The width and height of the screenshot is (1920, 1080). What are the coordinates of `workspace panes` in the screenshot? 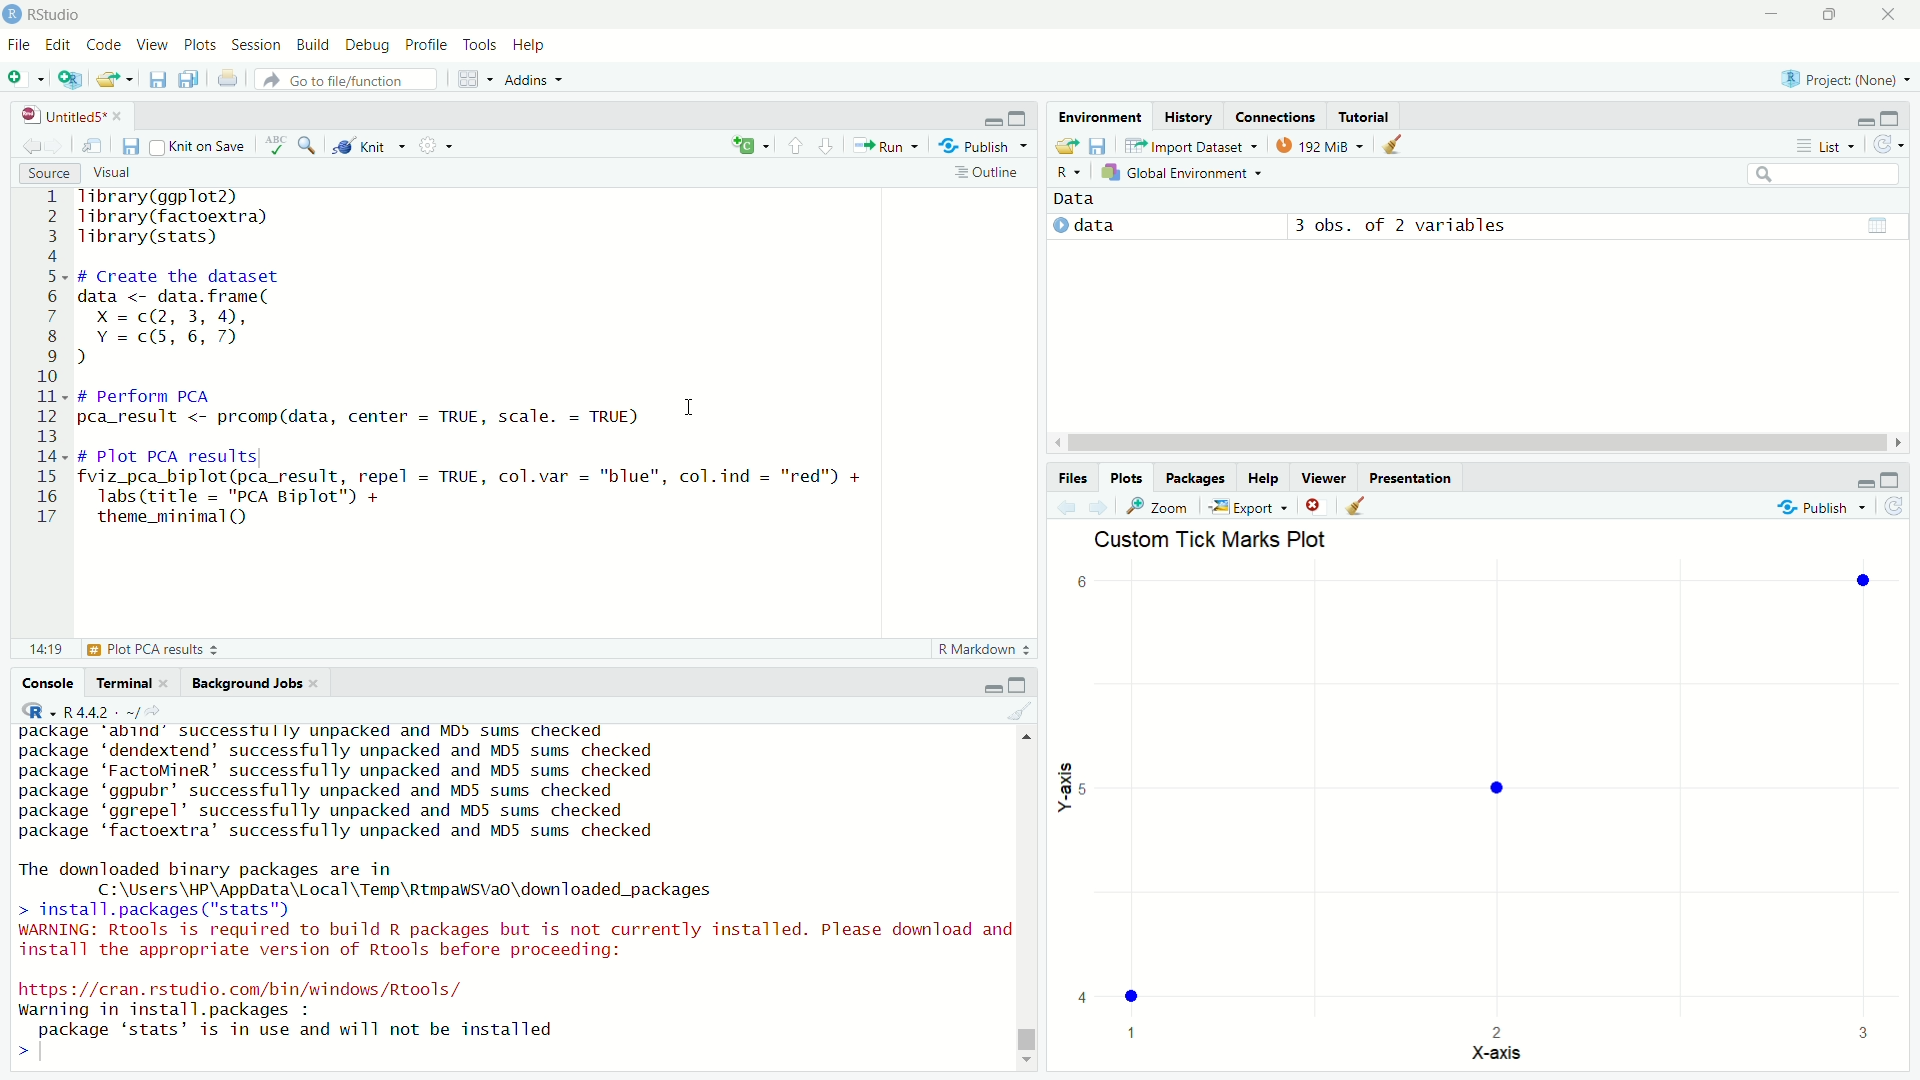 It's located at (471, 79).